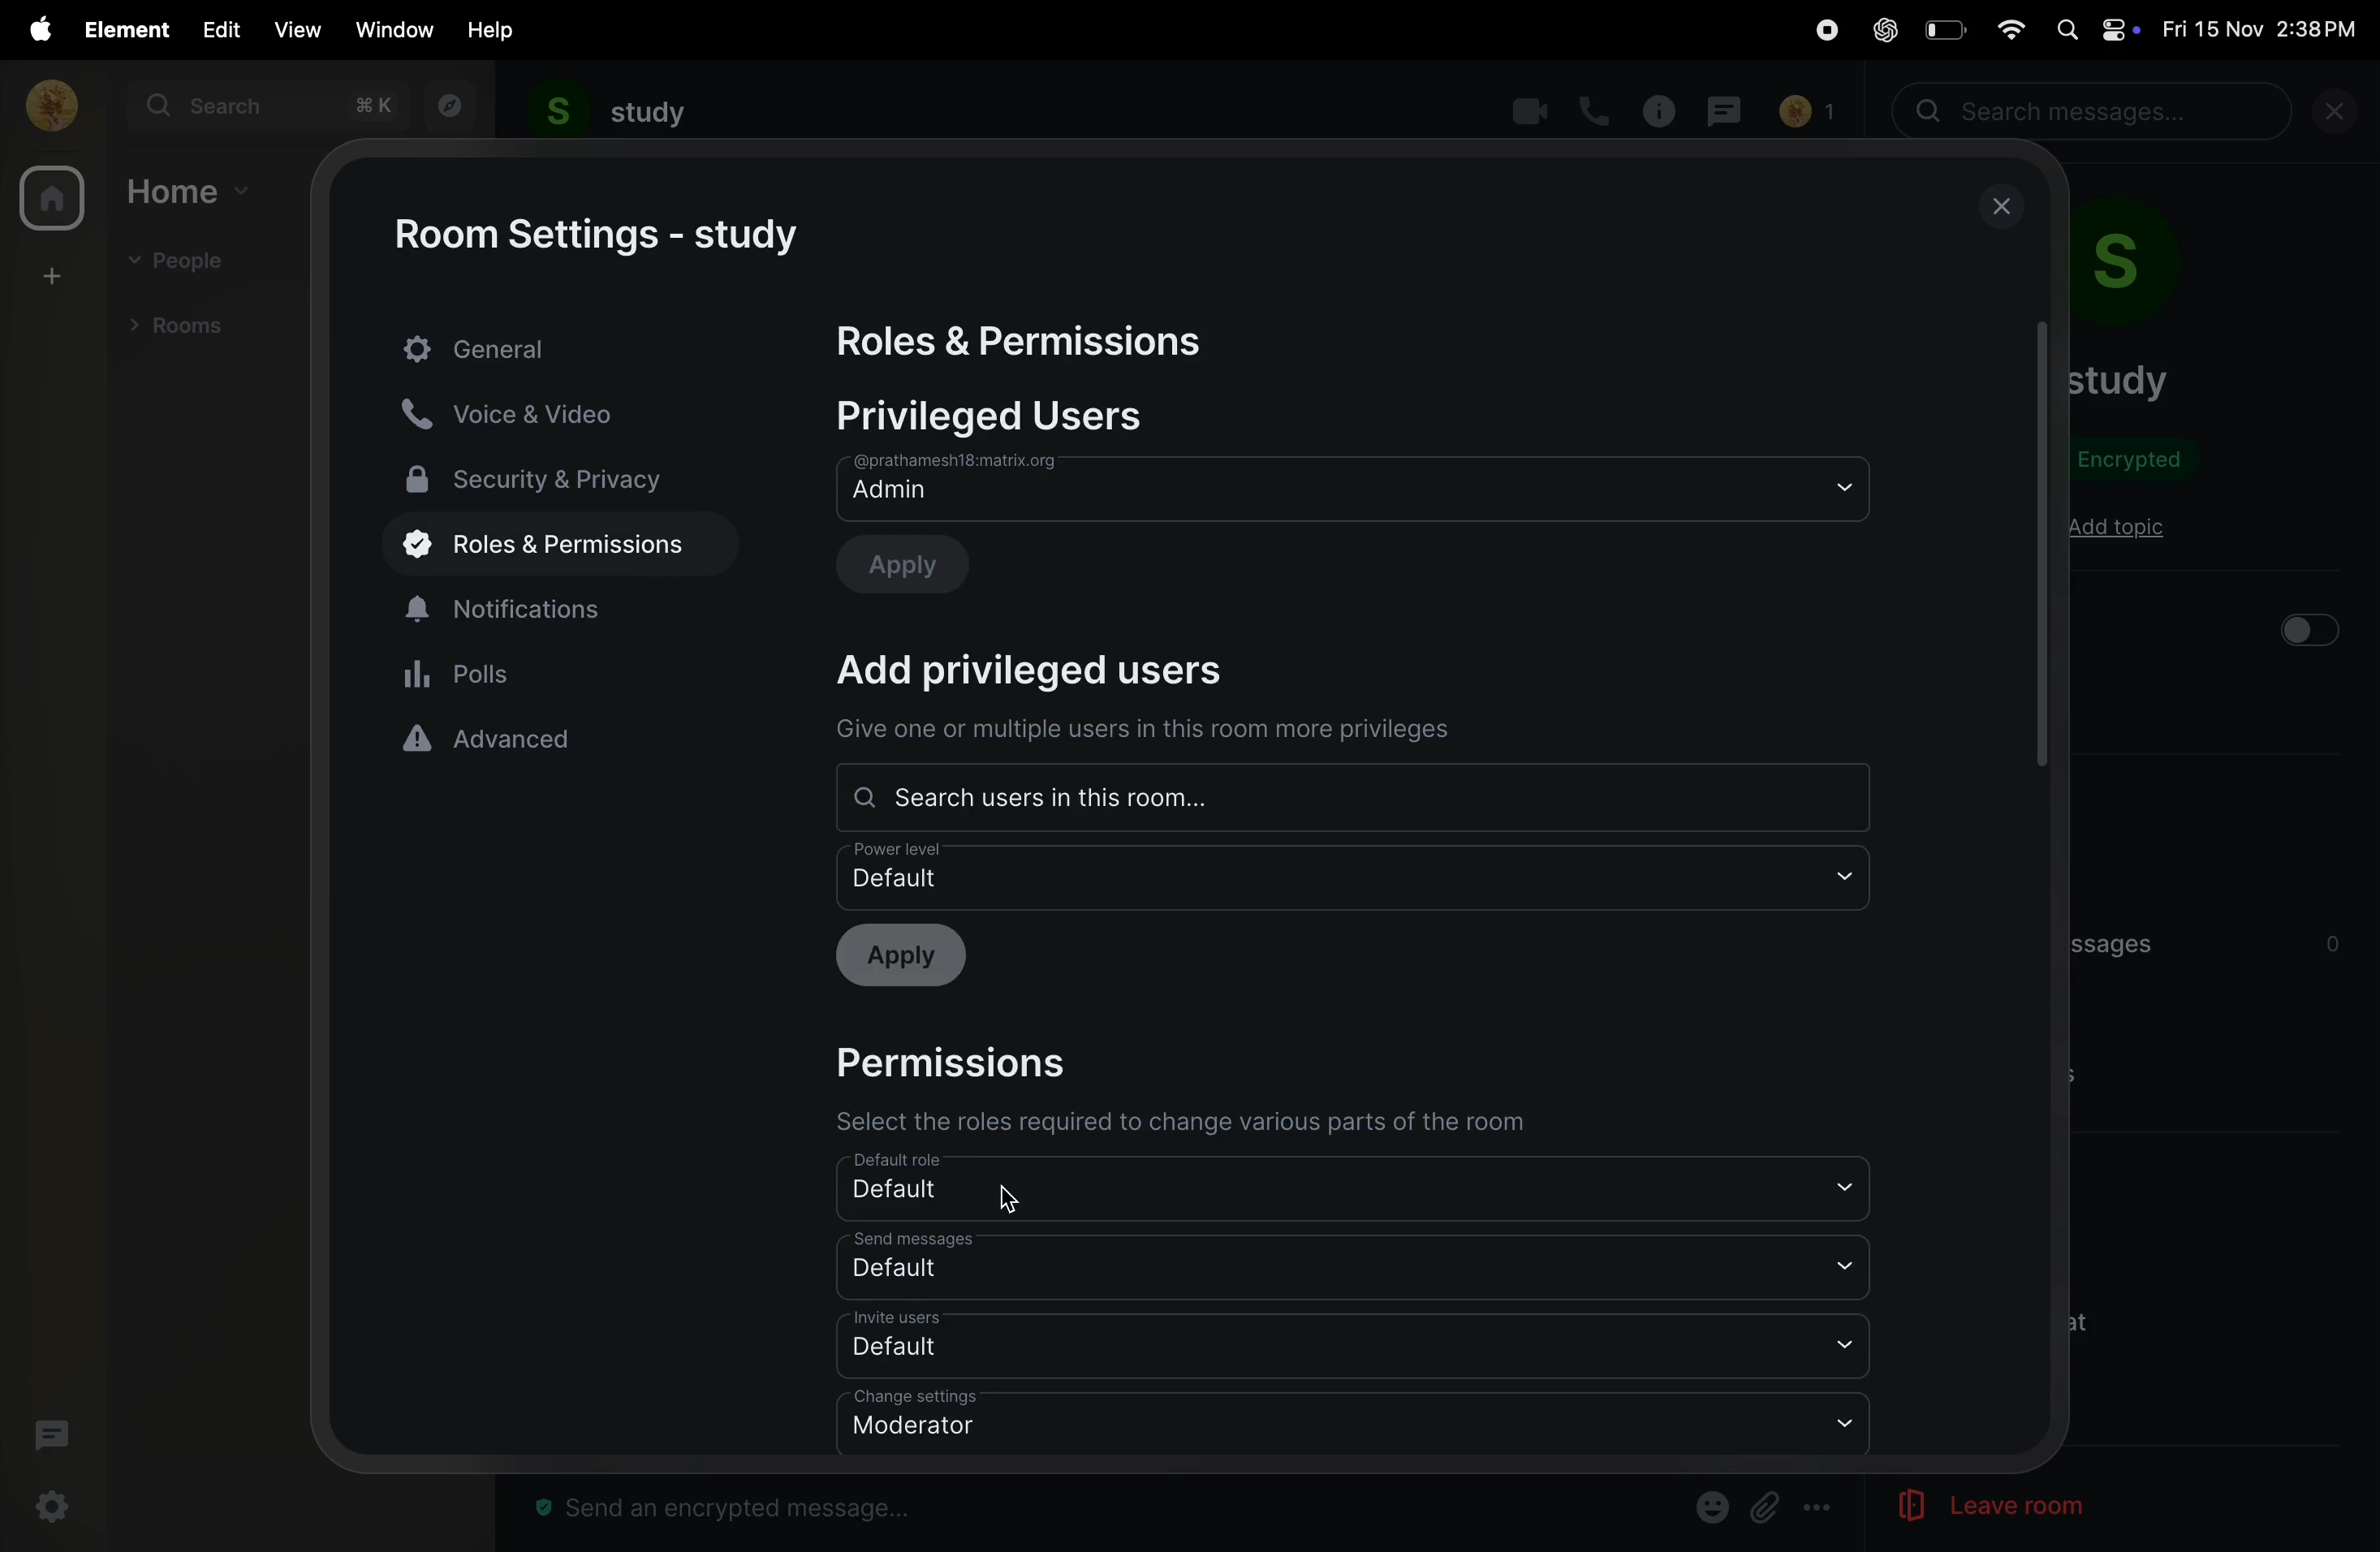 The image size is (2380, 1552). What do you see at coordinates (1664, 110) in the screenshot?
I see `info` at bounding box center [1664, 110].